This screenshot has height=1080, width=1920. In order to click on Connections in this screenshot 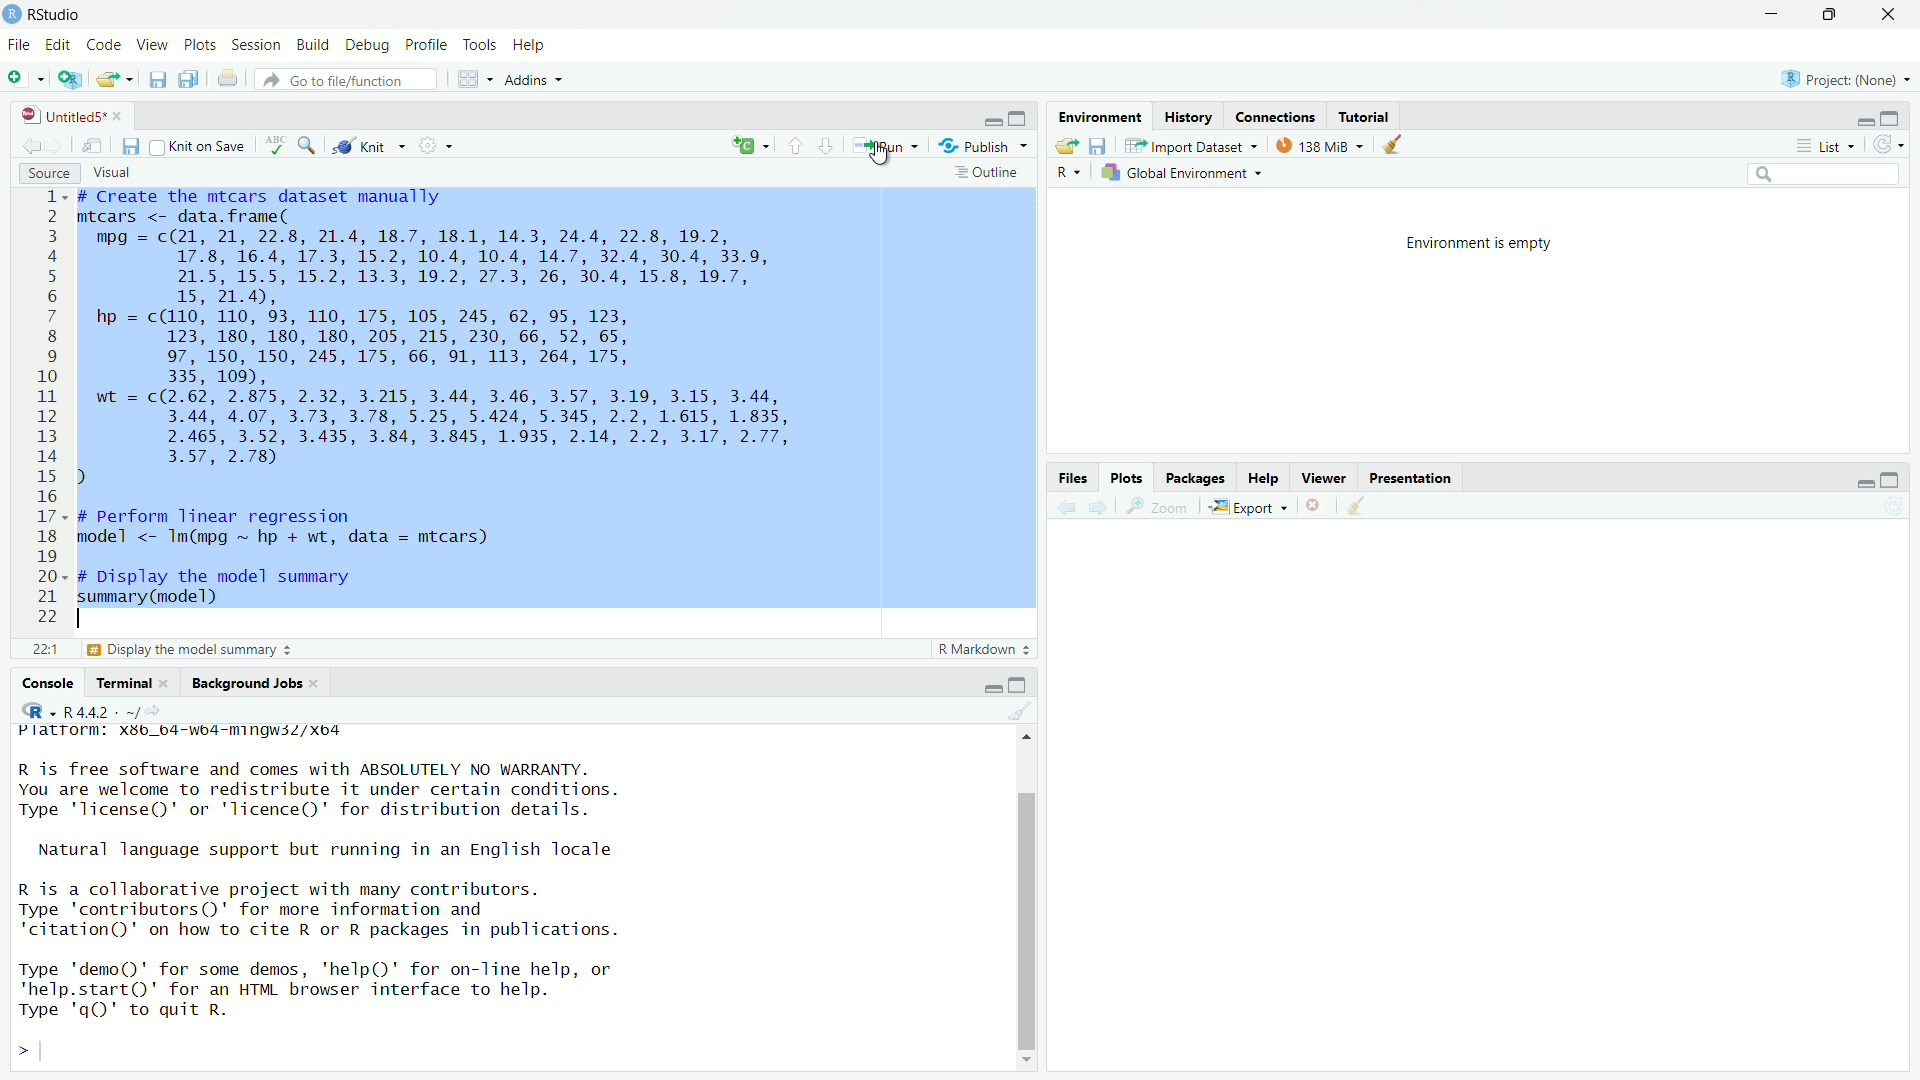, I will do `click(1276, 118)`.